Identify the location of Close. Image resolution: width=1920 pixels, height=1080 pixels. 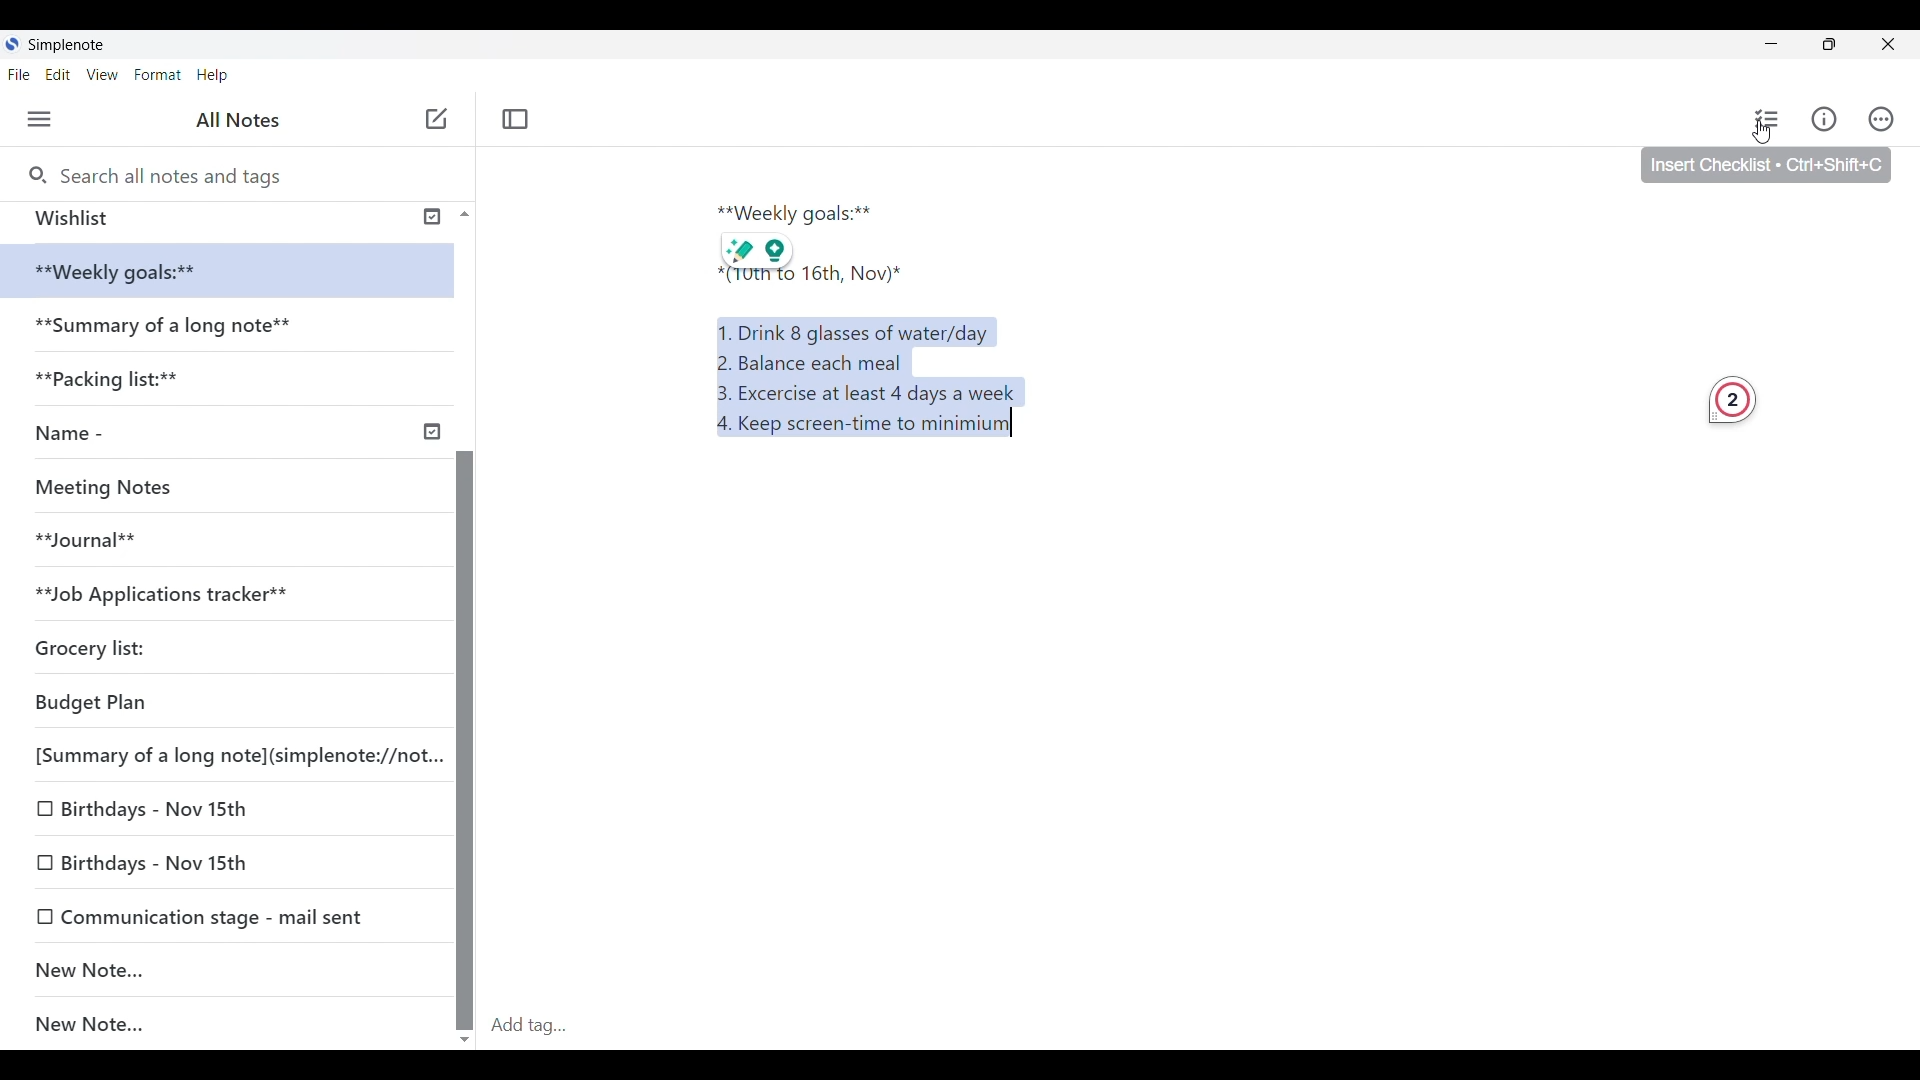
(1896, 43).